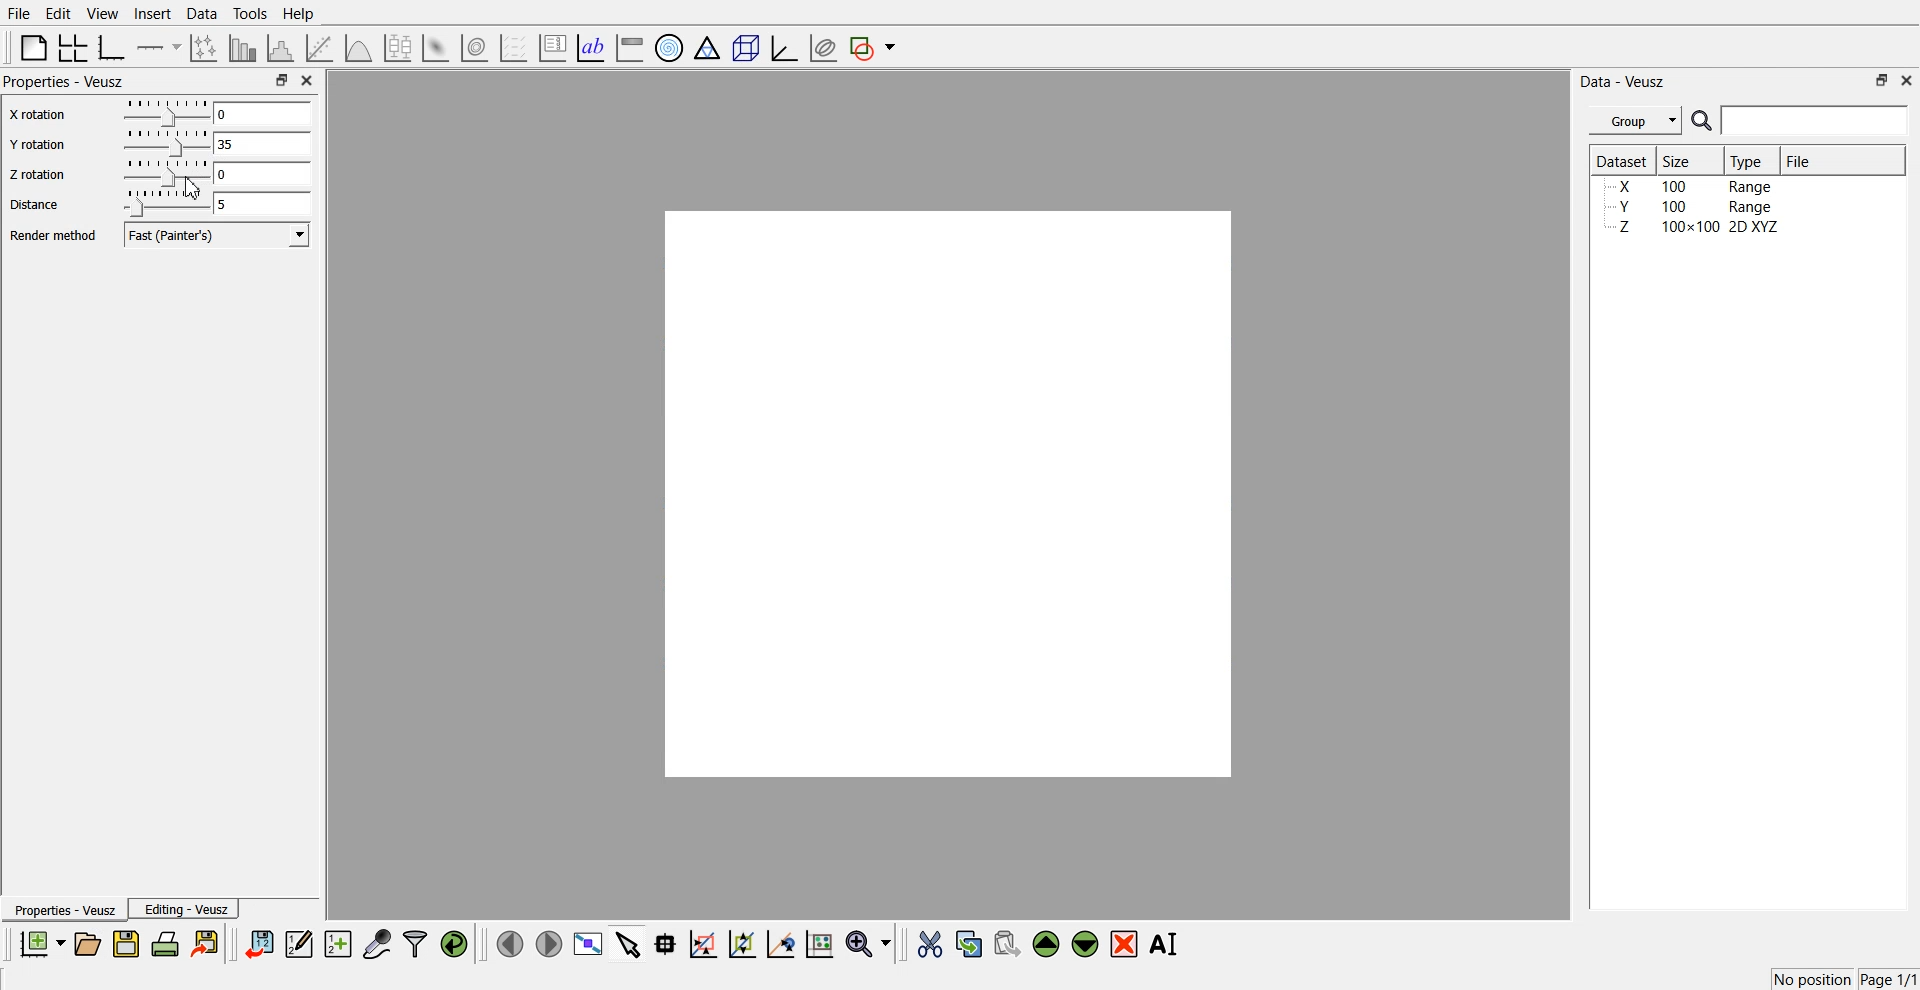 This screenshot has height=990, width=1920. I want to click on Y 100 Range, so click(1693, 207).